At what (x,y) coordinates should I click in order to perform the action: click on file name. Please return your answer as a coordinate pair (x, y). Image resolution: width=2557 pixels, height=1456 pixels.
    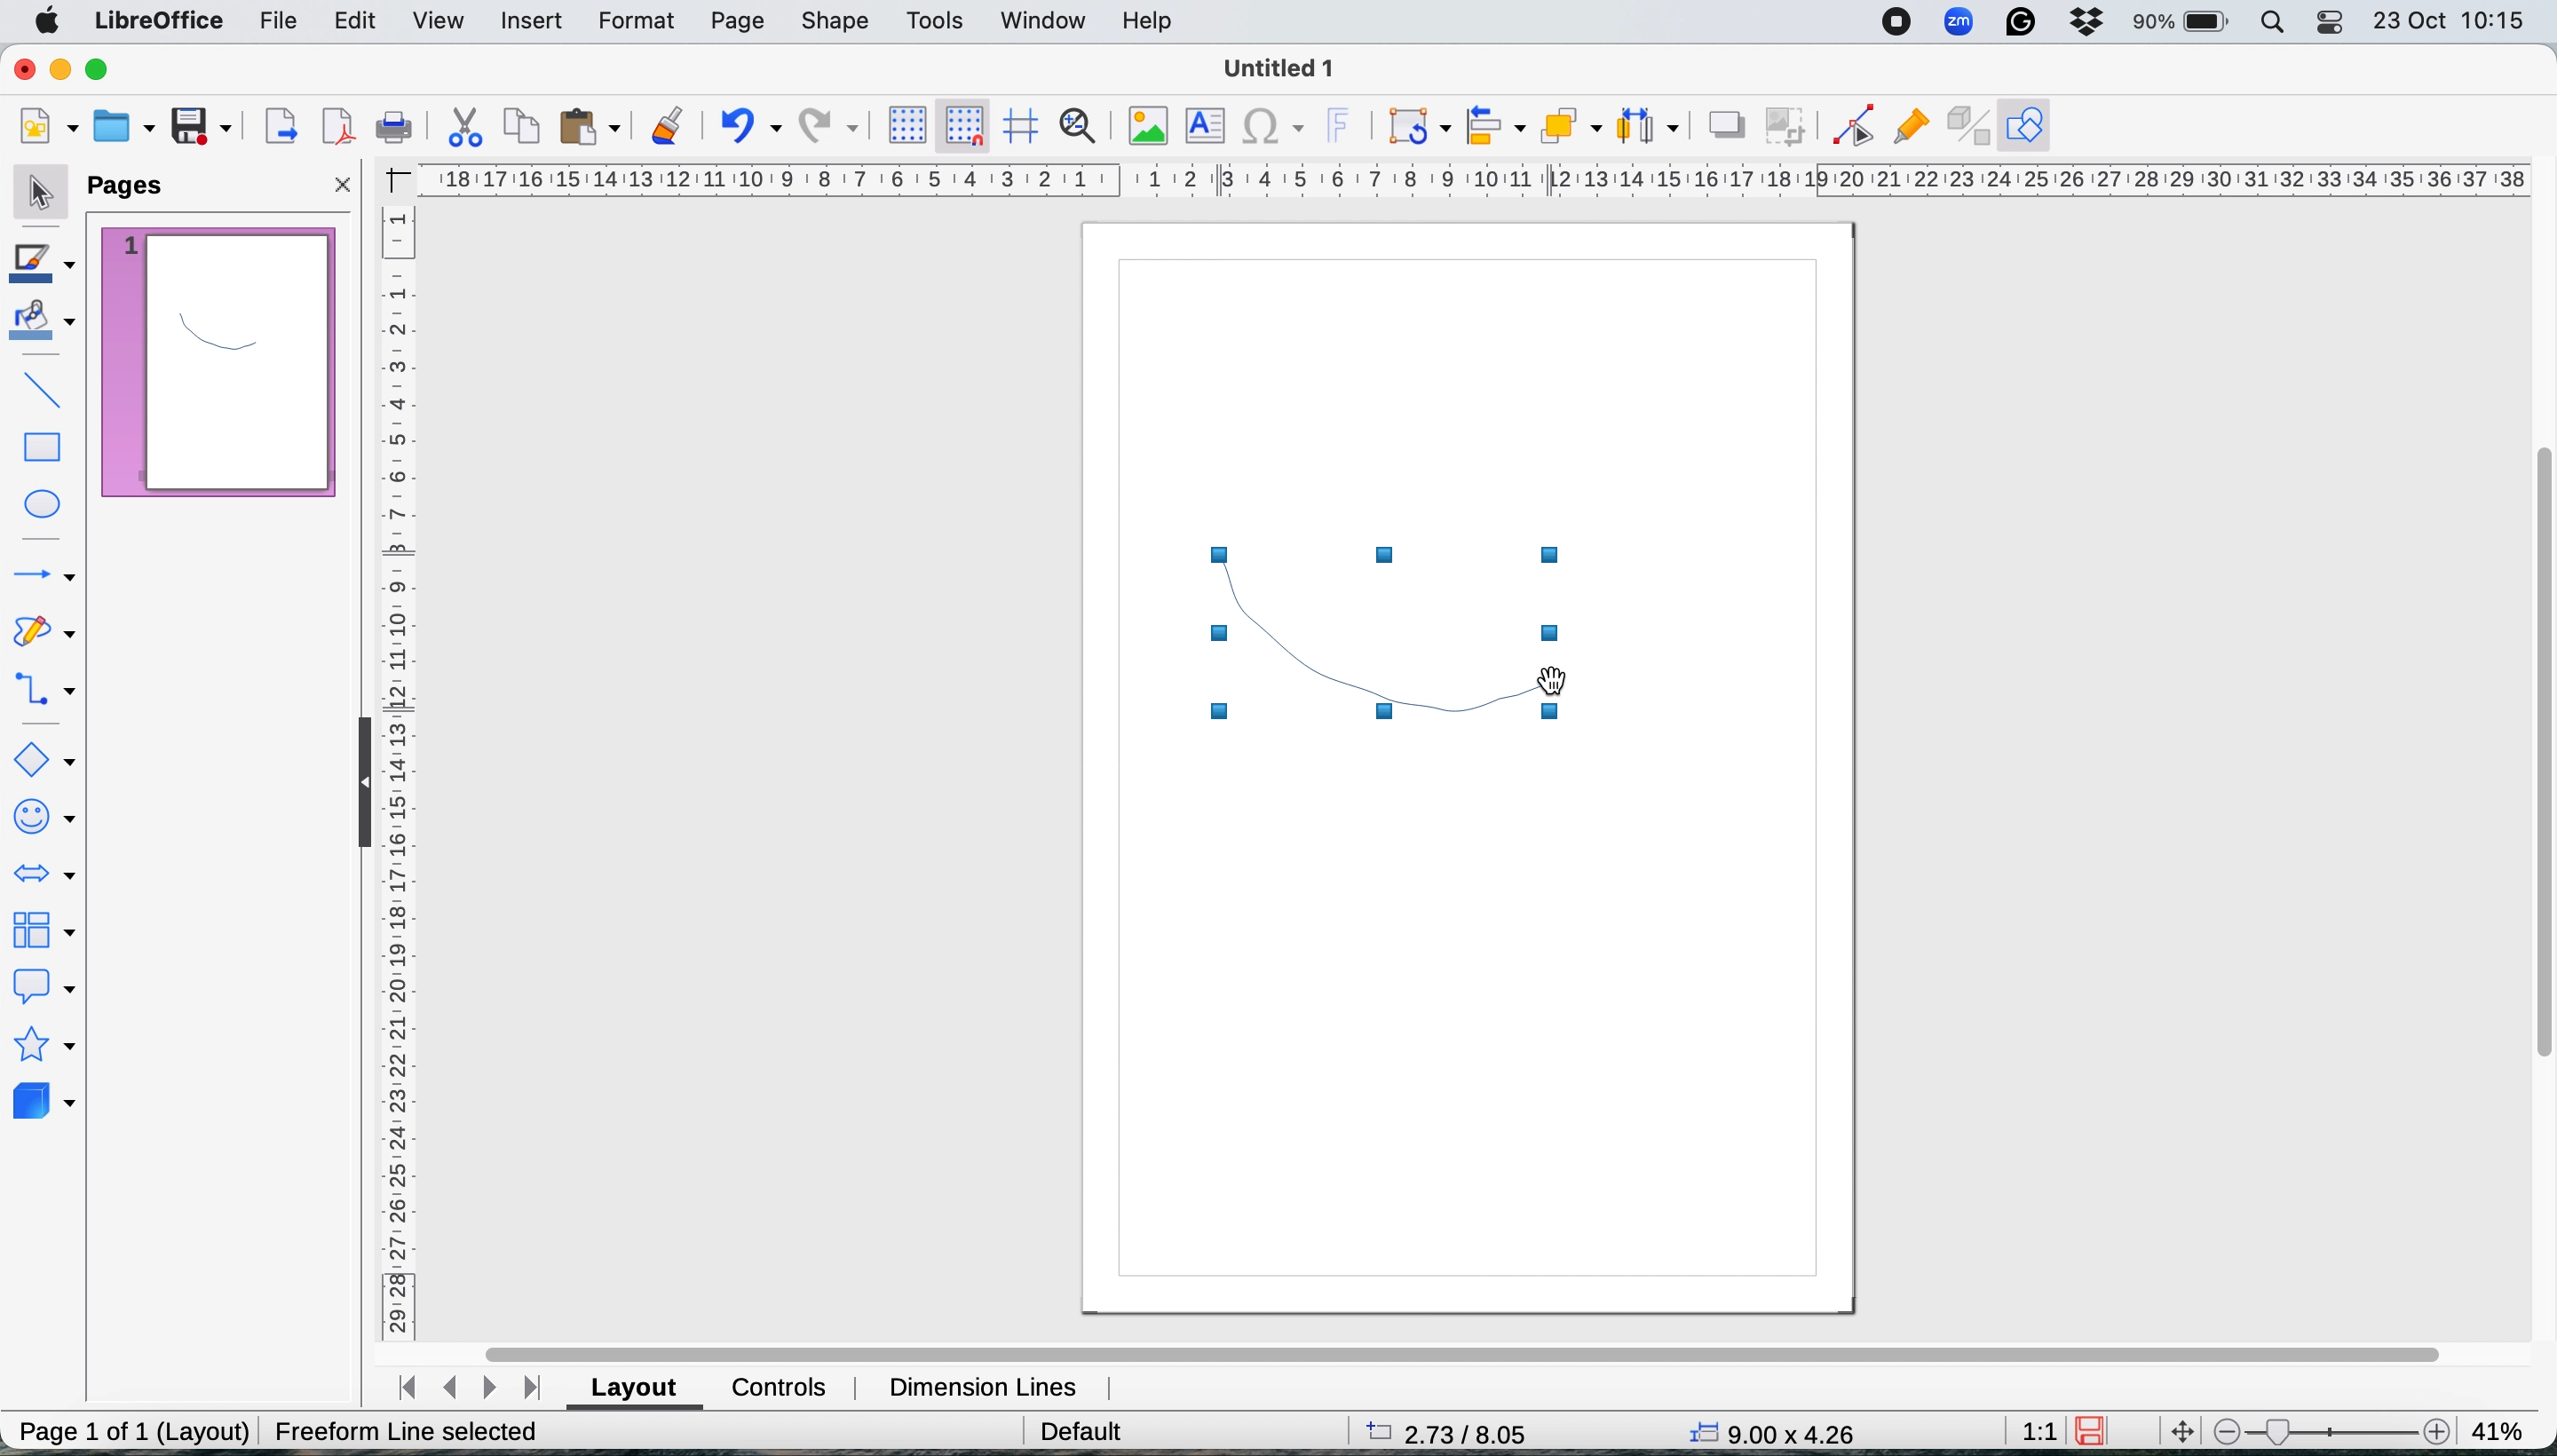
    Looking at the image, I should click on (1292, 66).